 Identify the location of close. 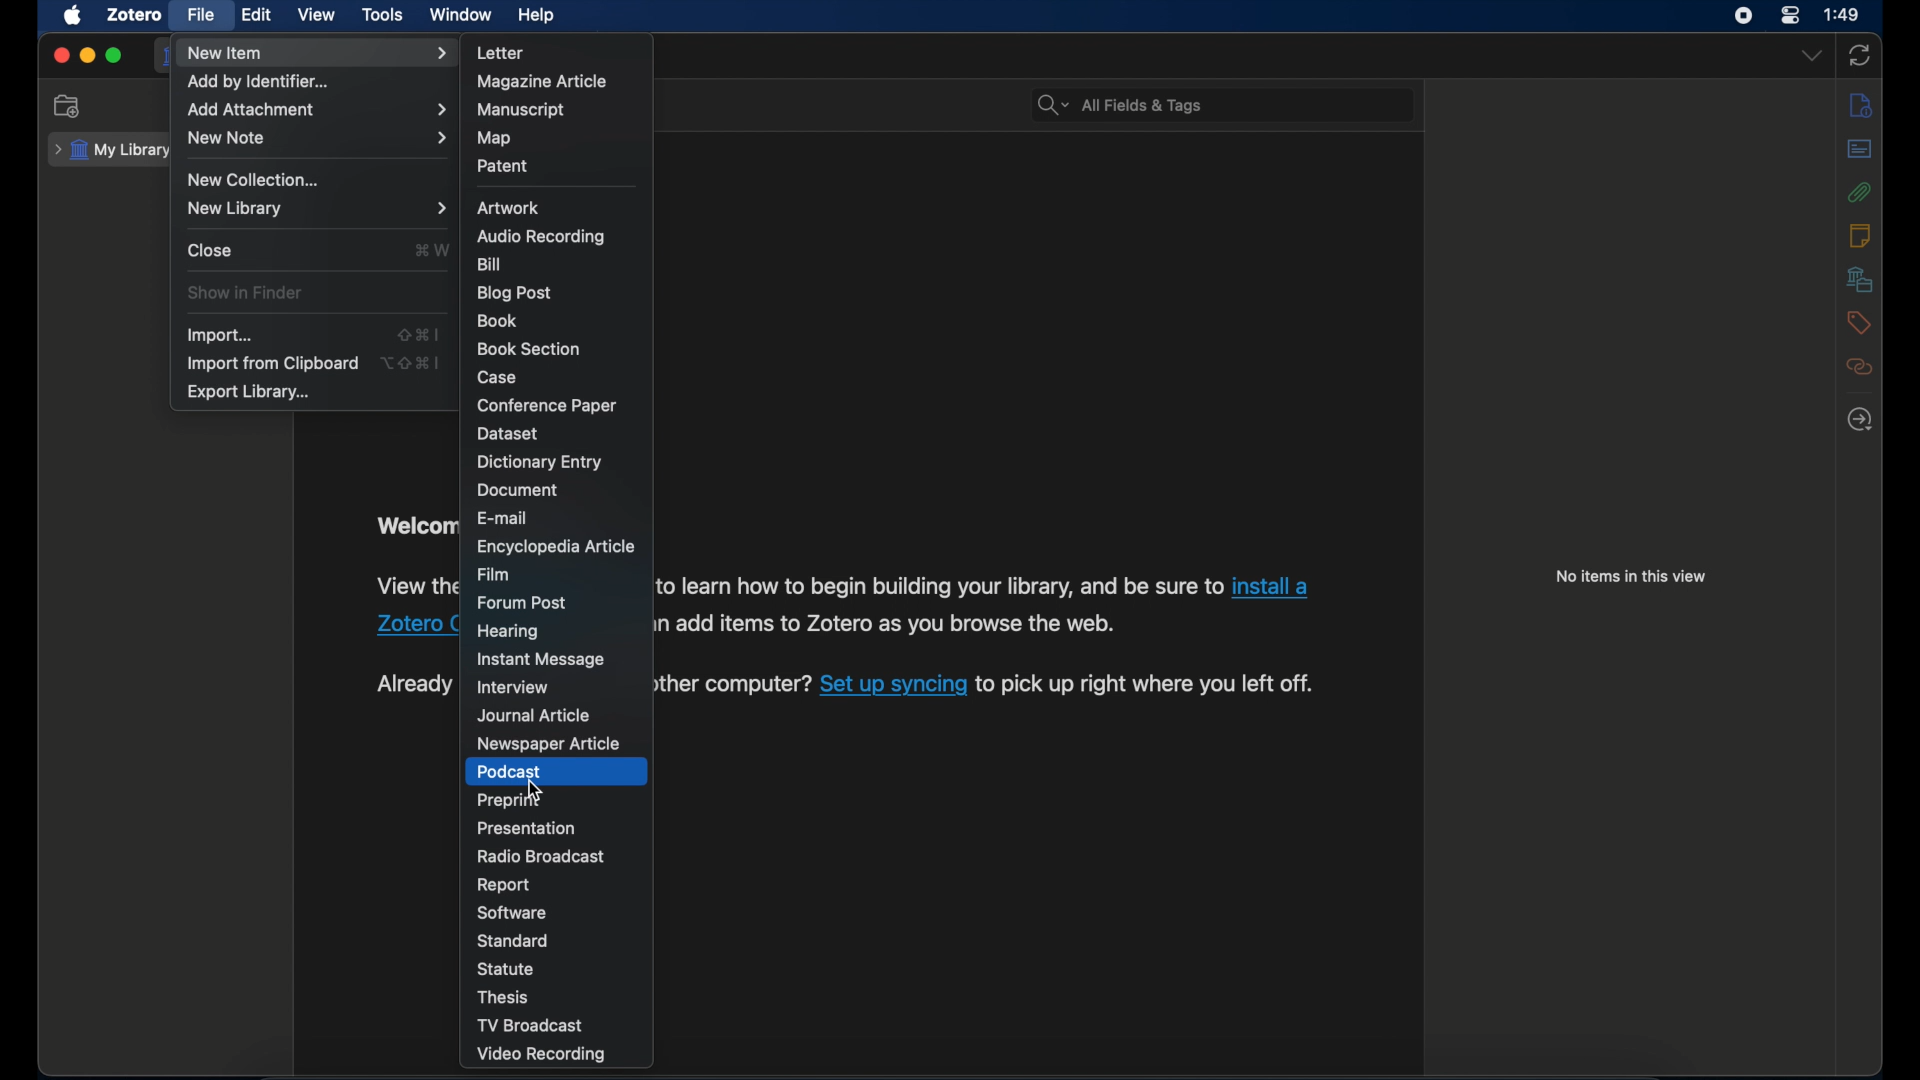
(60, 55).